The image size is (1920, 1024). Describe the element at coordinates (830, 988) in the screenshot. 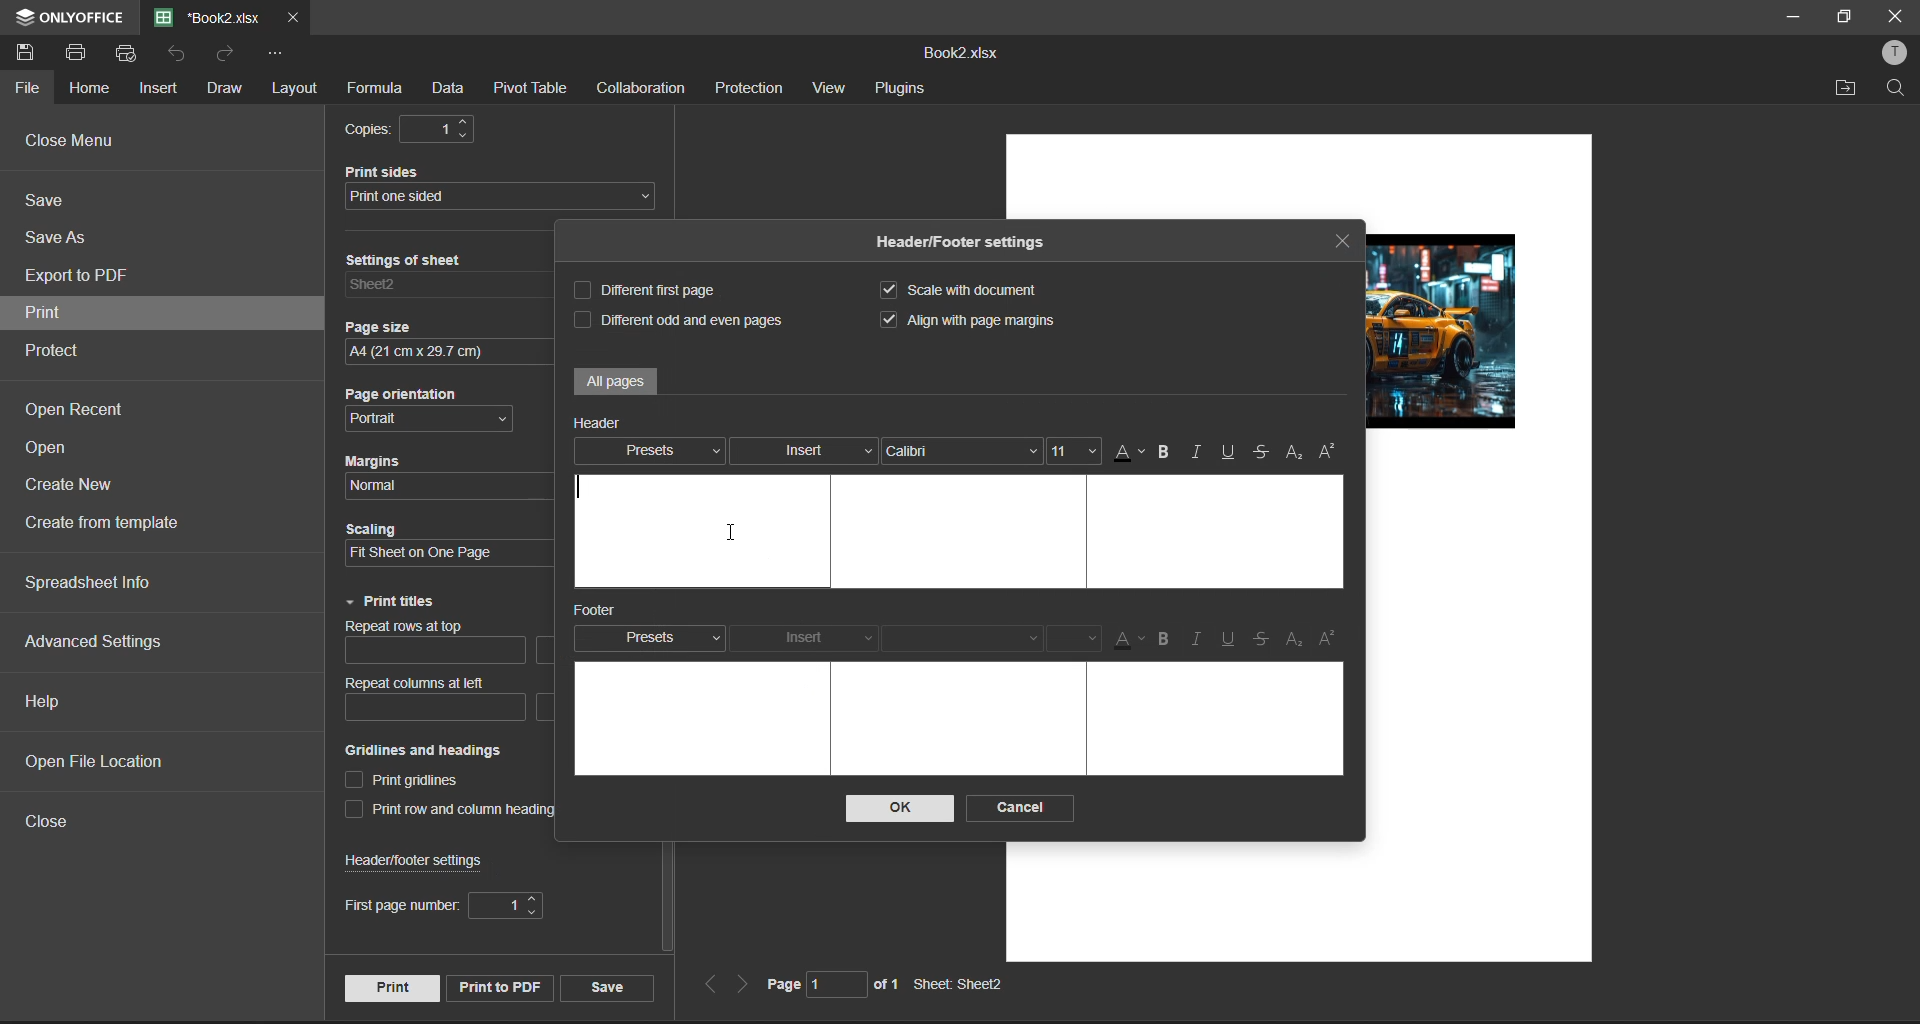

I see `page number` at that location.